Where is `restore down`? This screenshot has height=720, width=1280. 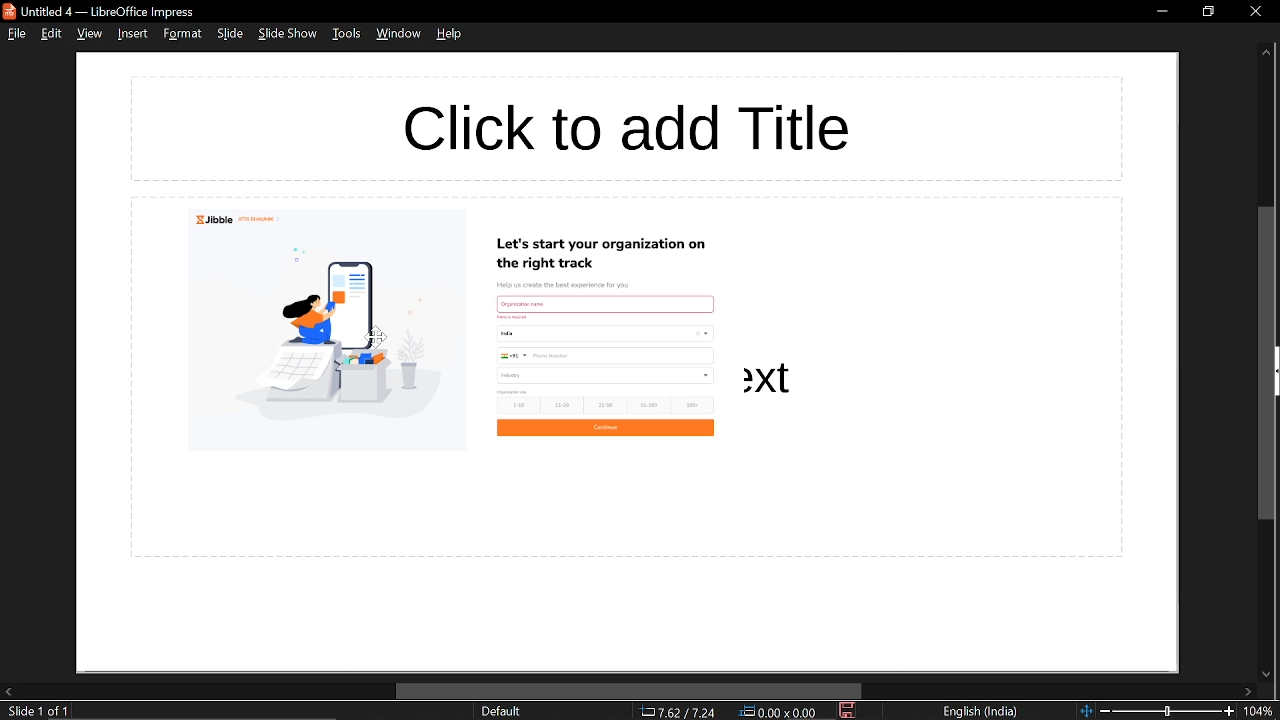 restore down is located at coordinates (1207, 11).